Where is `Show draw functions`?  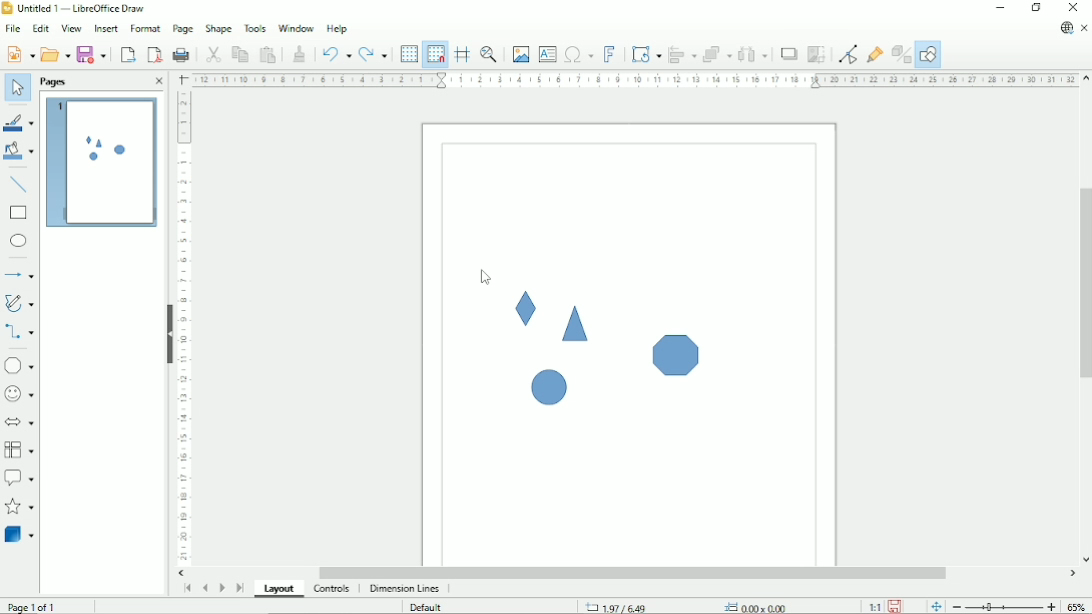
Show draw functions is located at coordinates (929, 53).